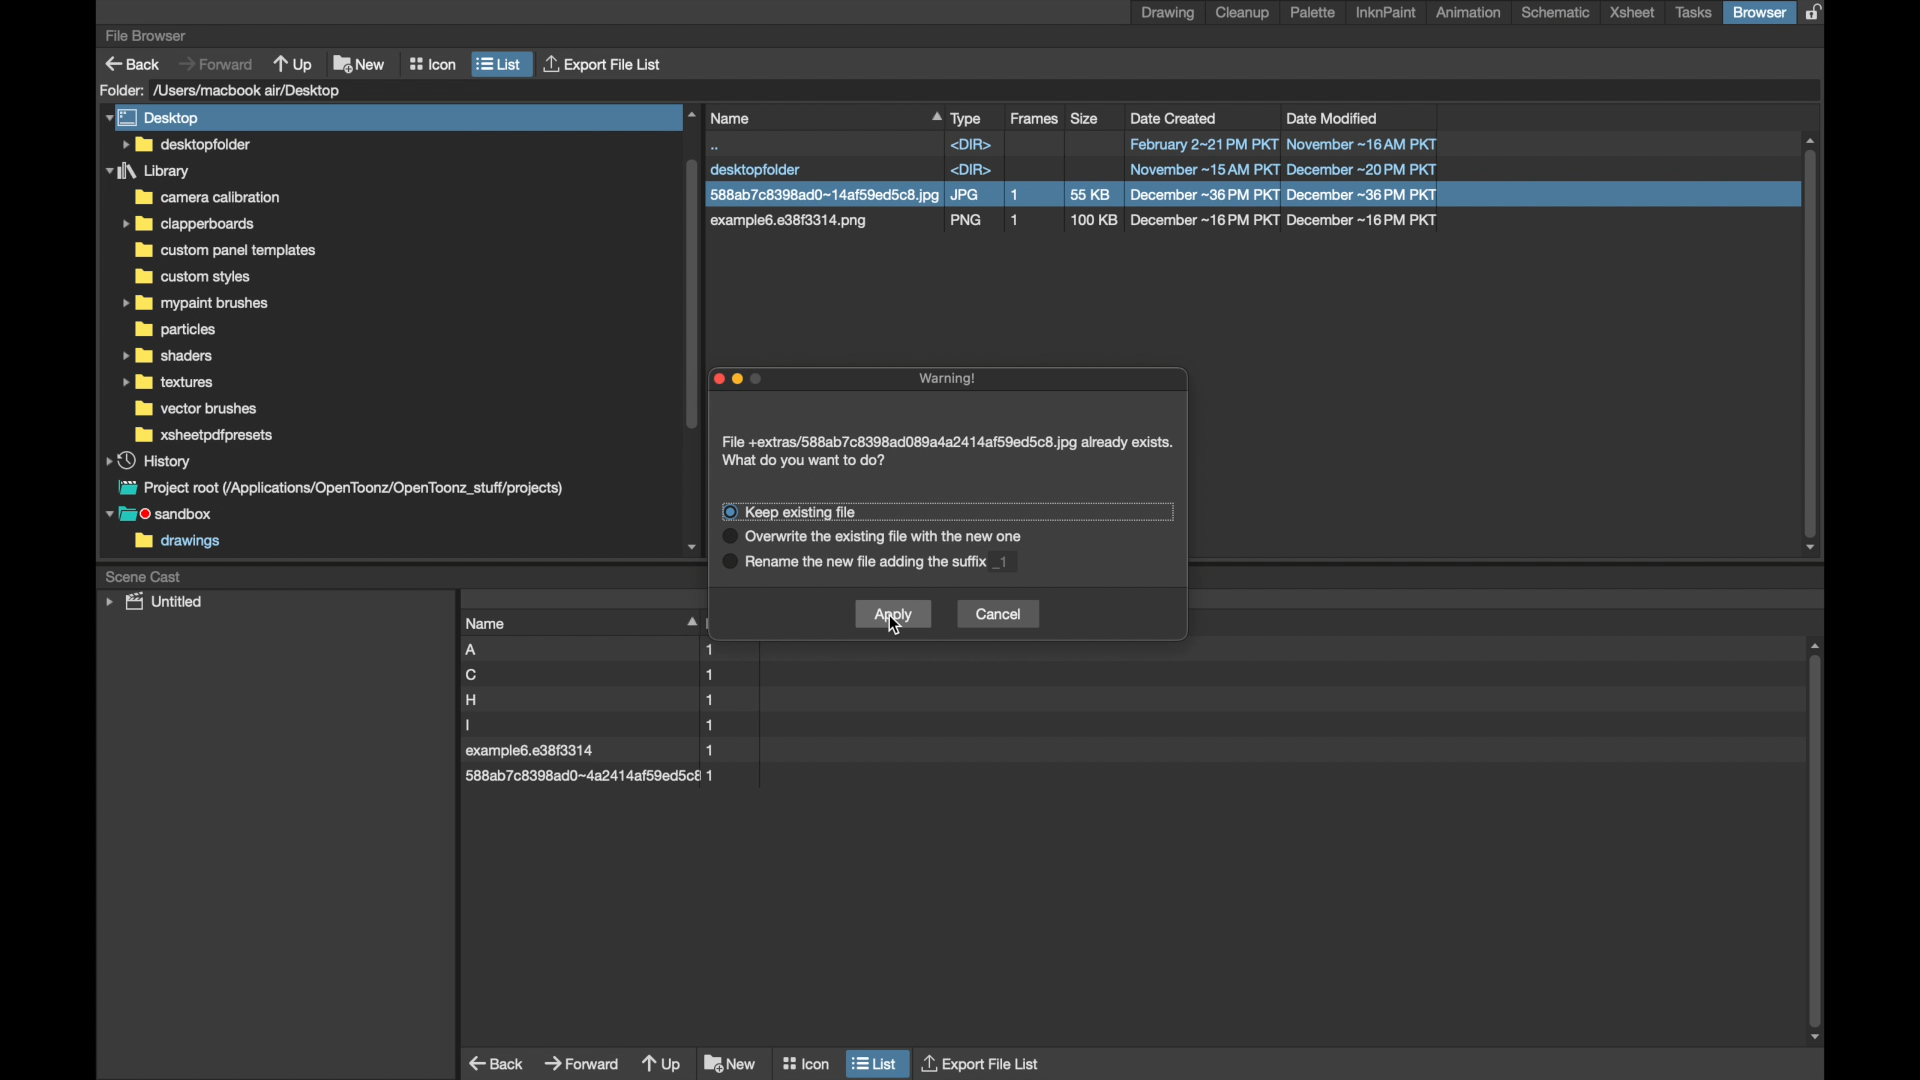 The image size is (1920, 1080). I want to click on radio button, so click(728, 545).